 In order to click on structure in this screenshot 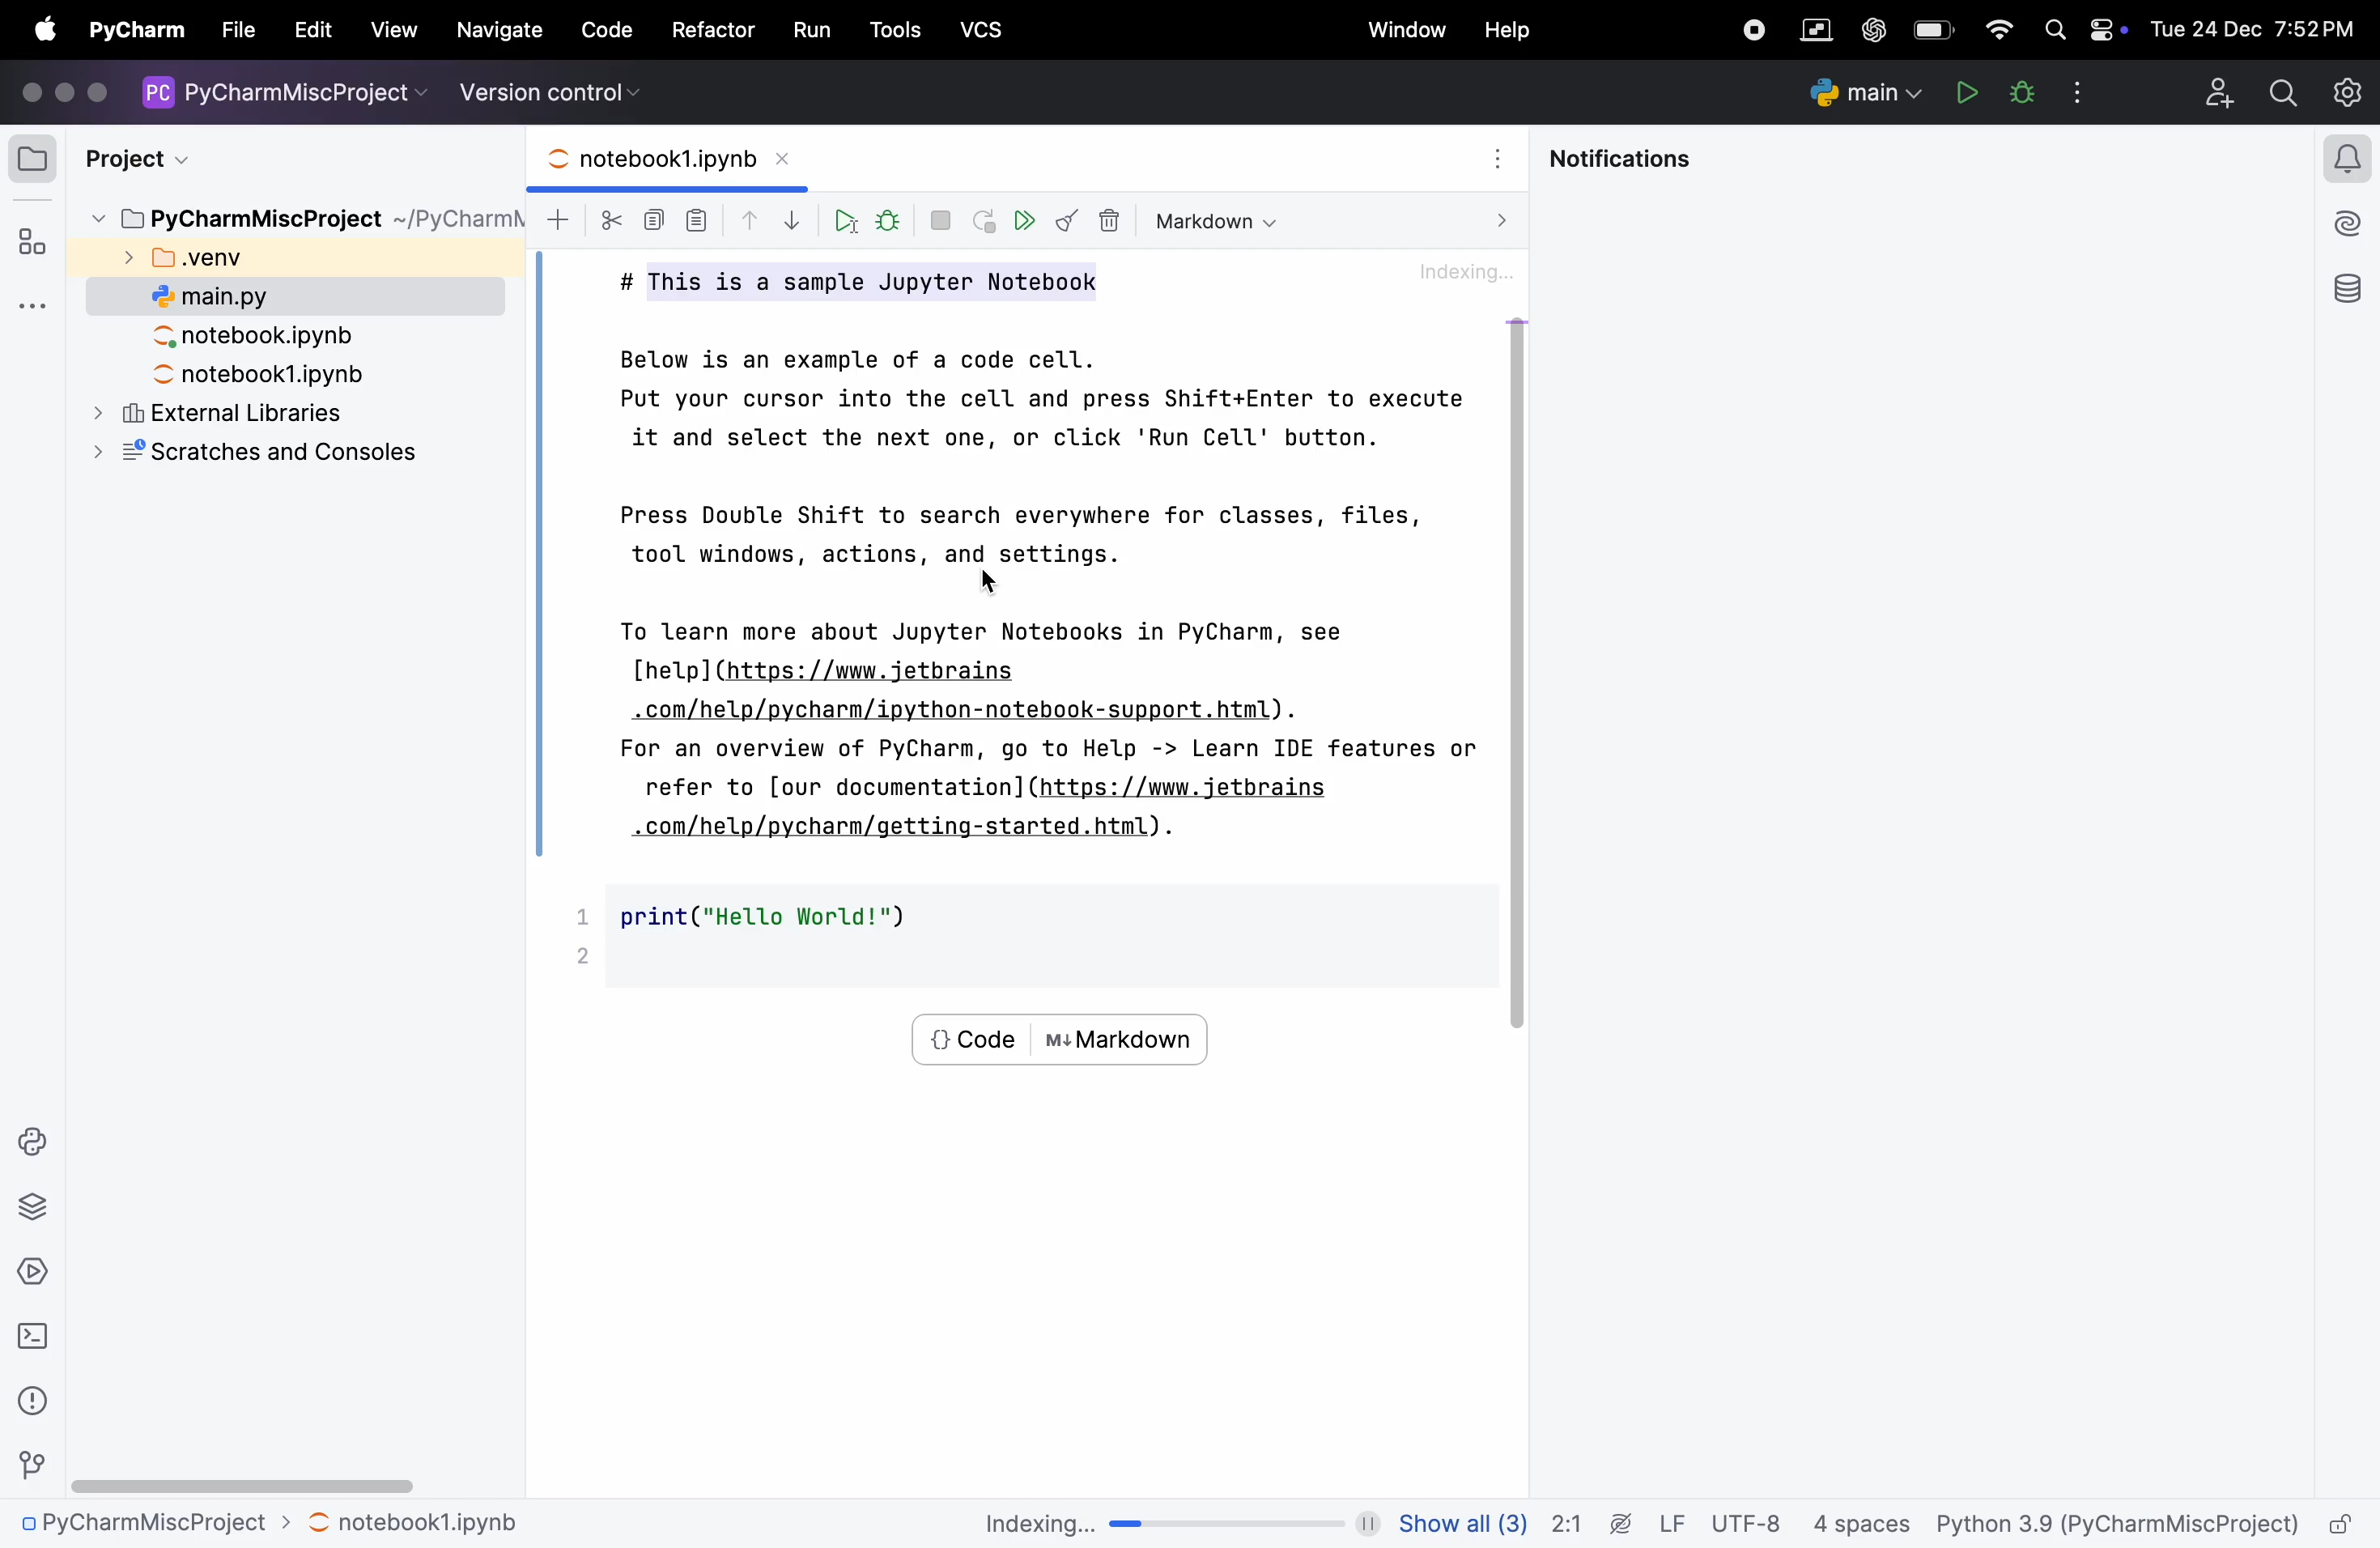, I will do `click(38, 242)`.